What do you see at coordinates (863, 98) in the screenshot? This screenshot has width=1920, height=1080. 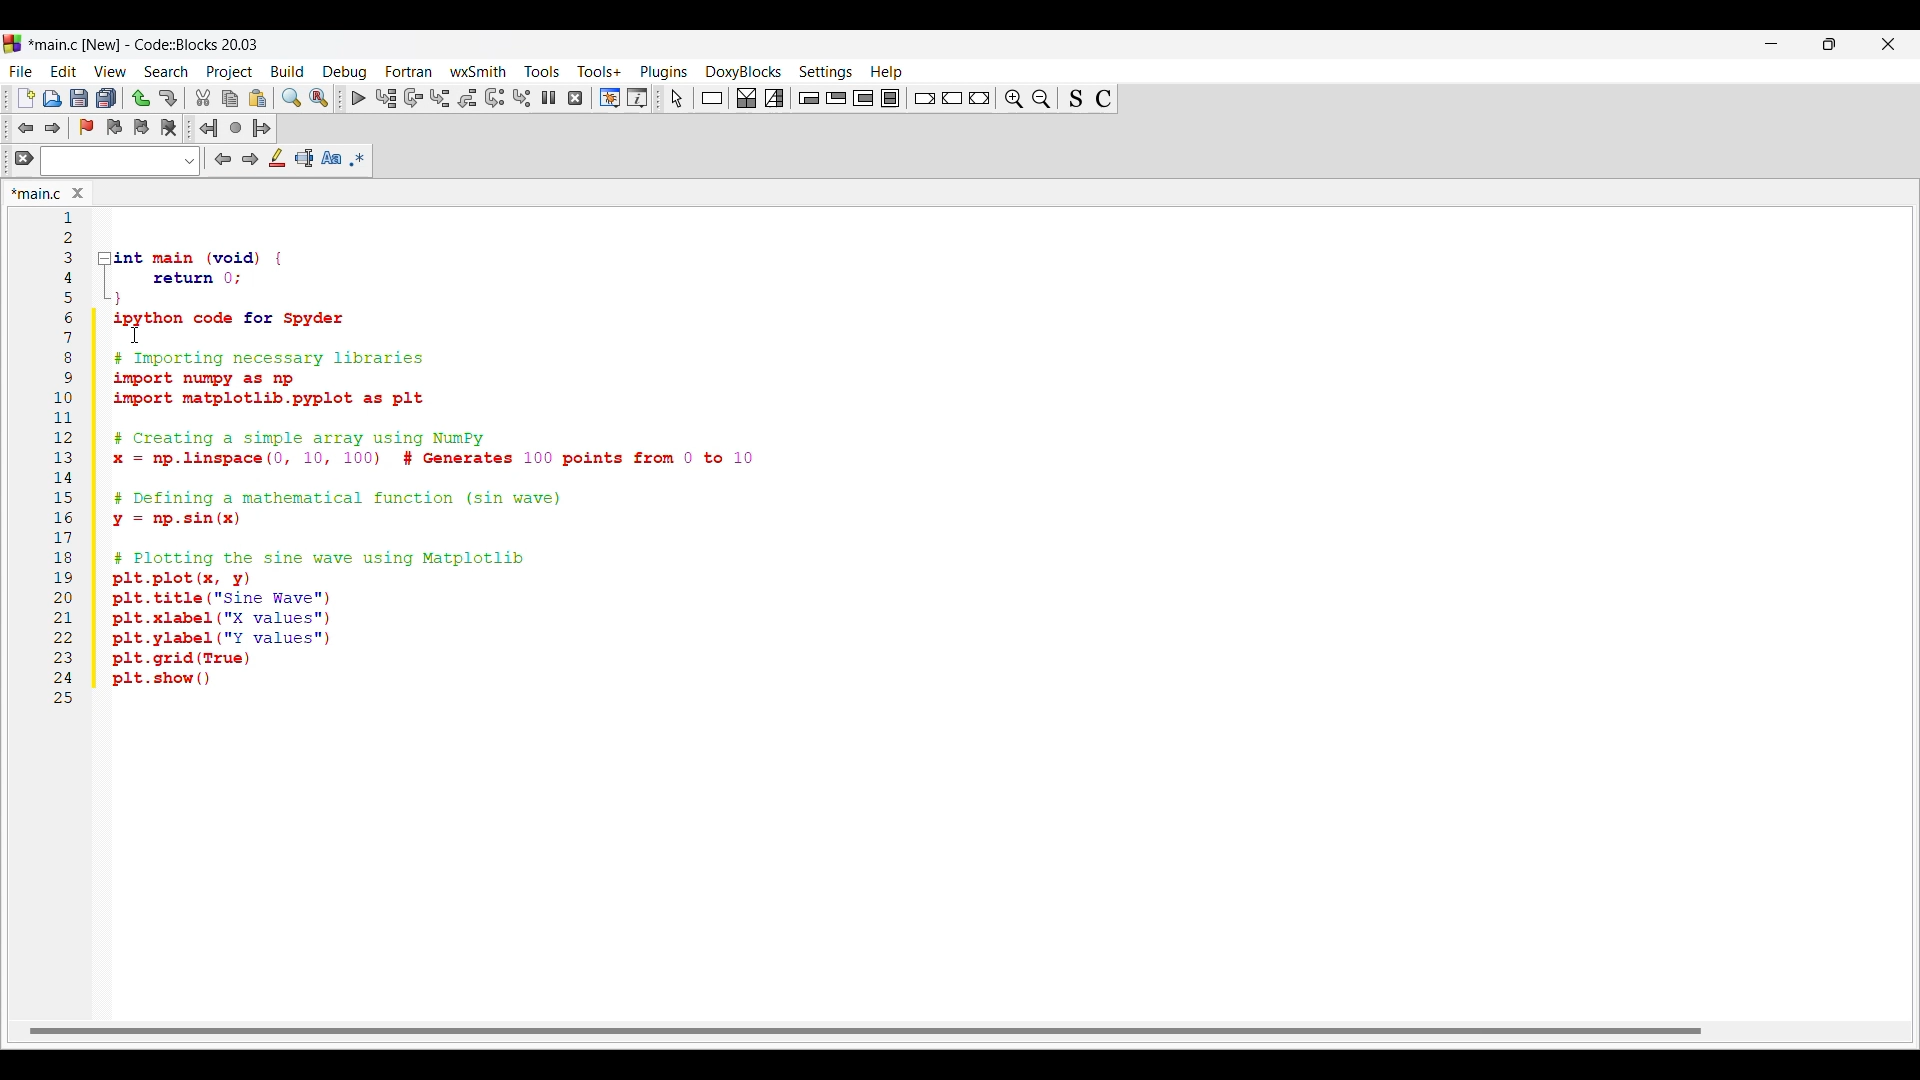 I see `Counting loop` at bounding box center [863, 98].